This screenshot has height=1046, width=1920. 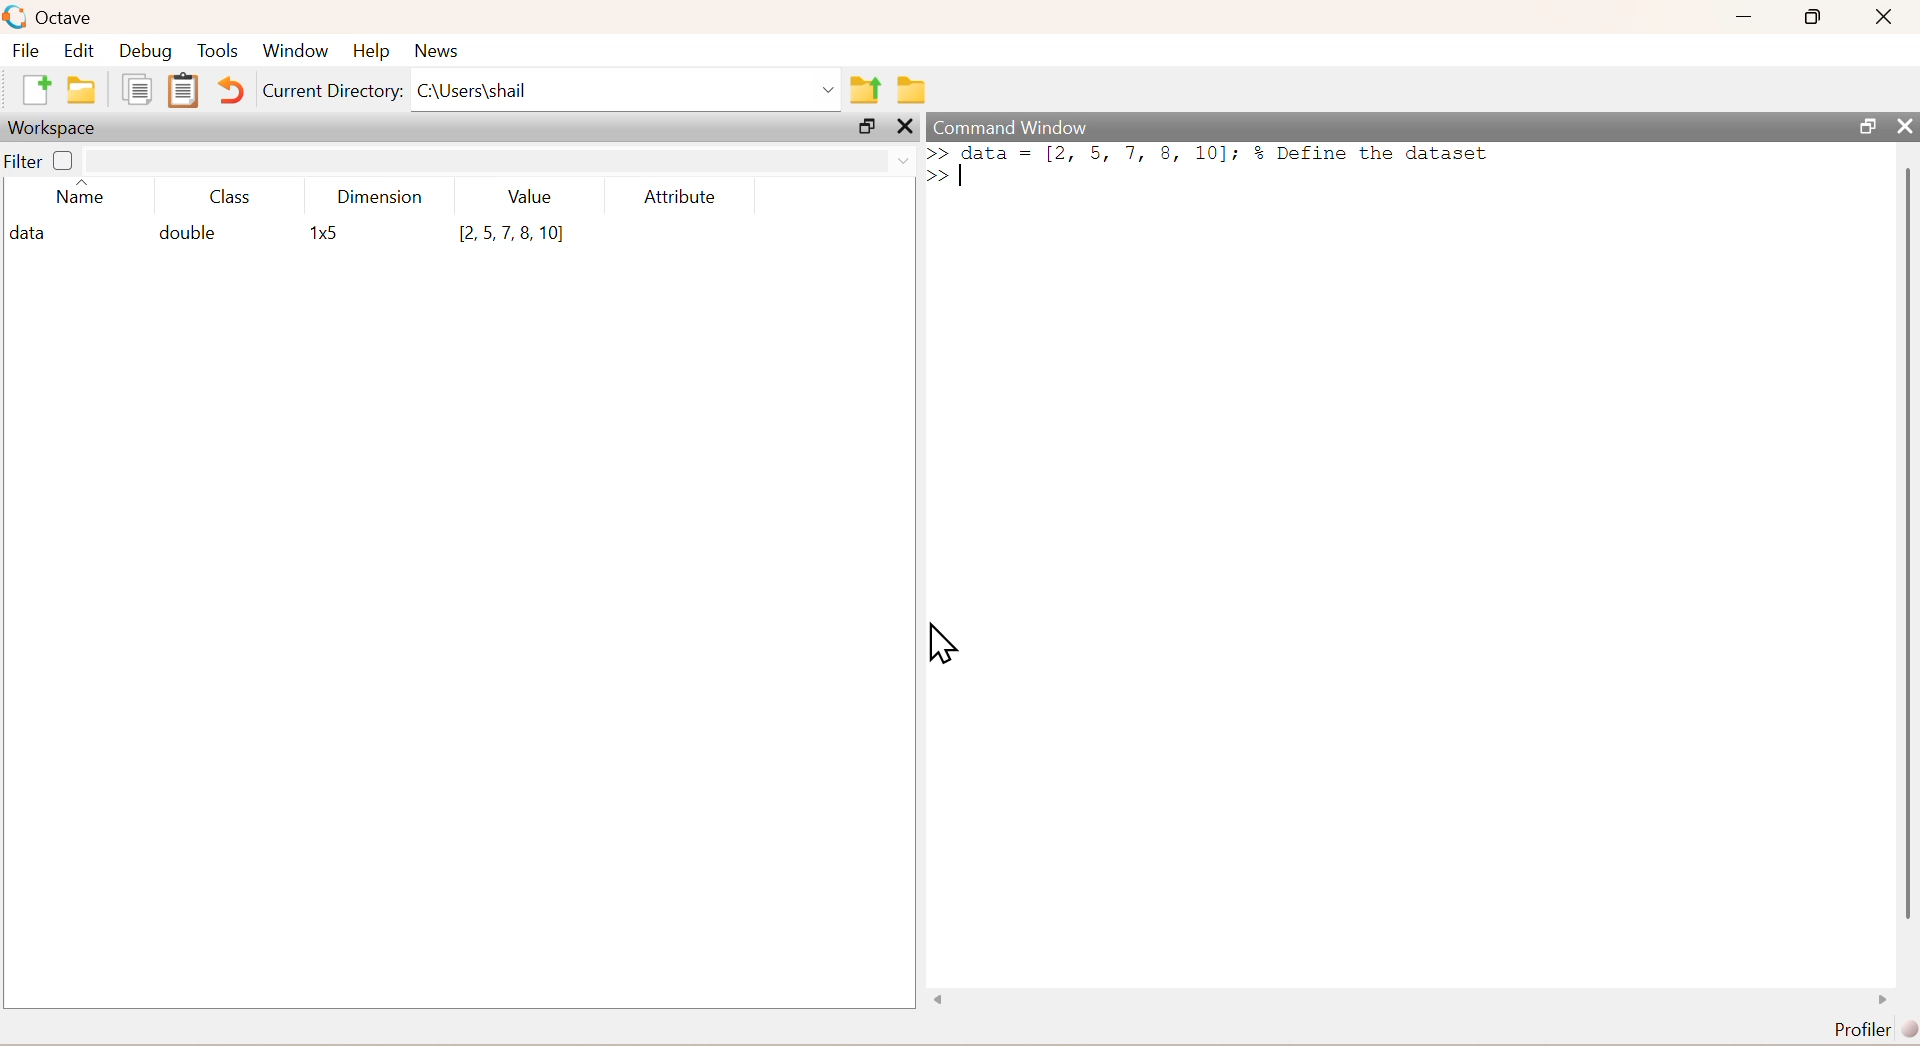 What do you see at coordinates (381, 196) in the screenshot?
I see `dimensions` at bounding box center [381, 196].